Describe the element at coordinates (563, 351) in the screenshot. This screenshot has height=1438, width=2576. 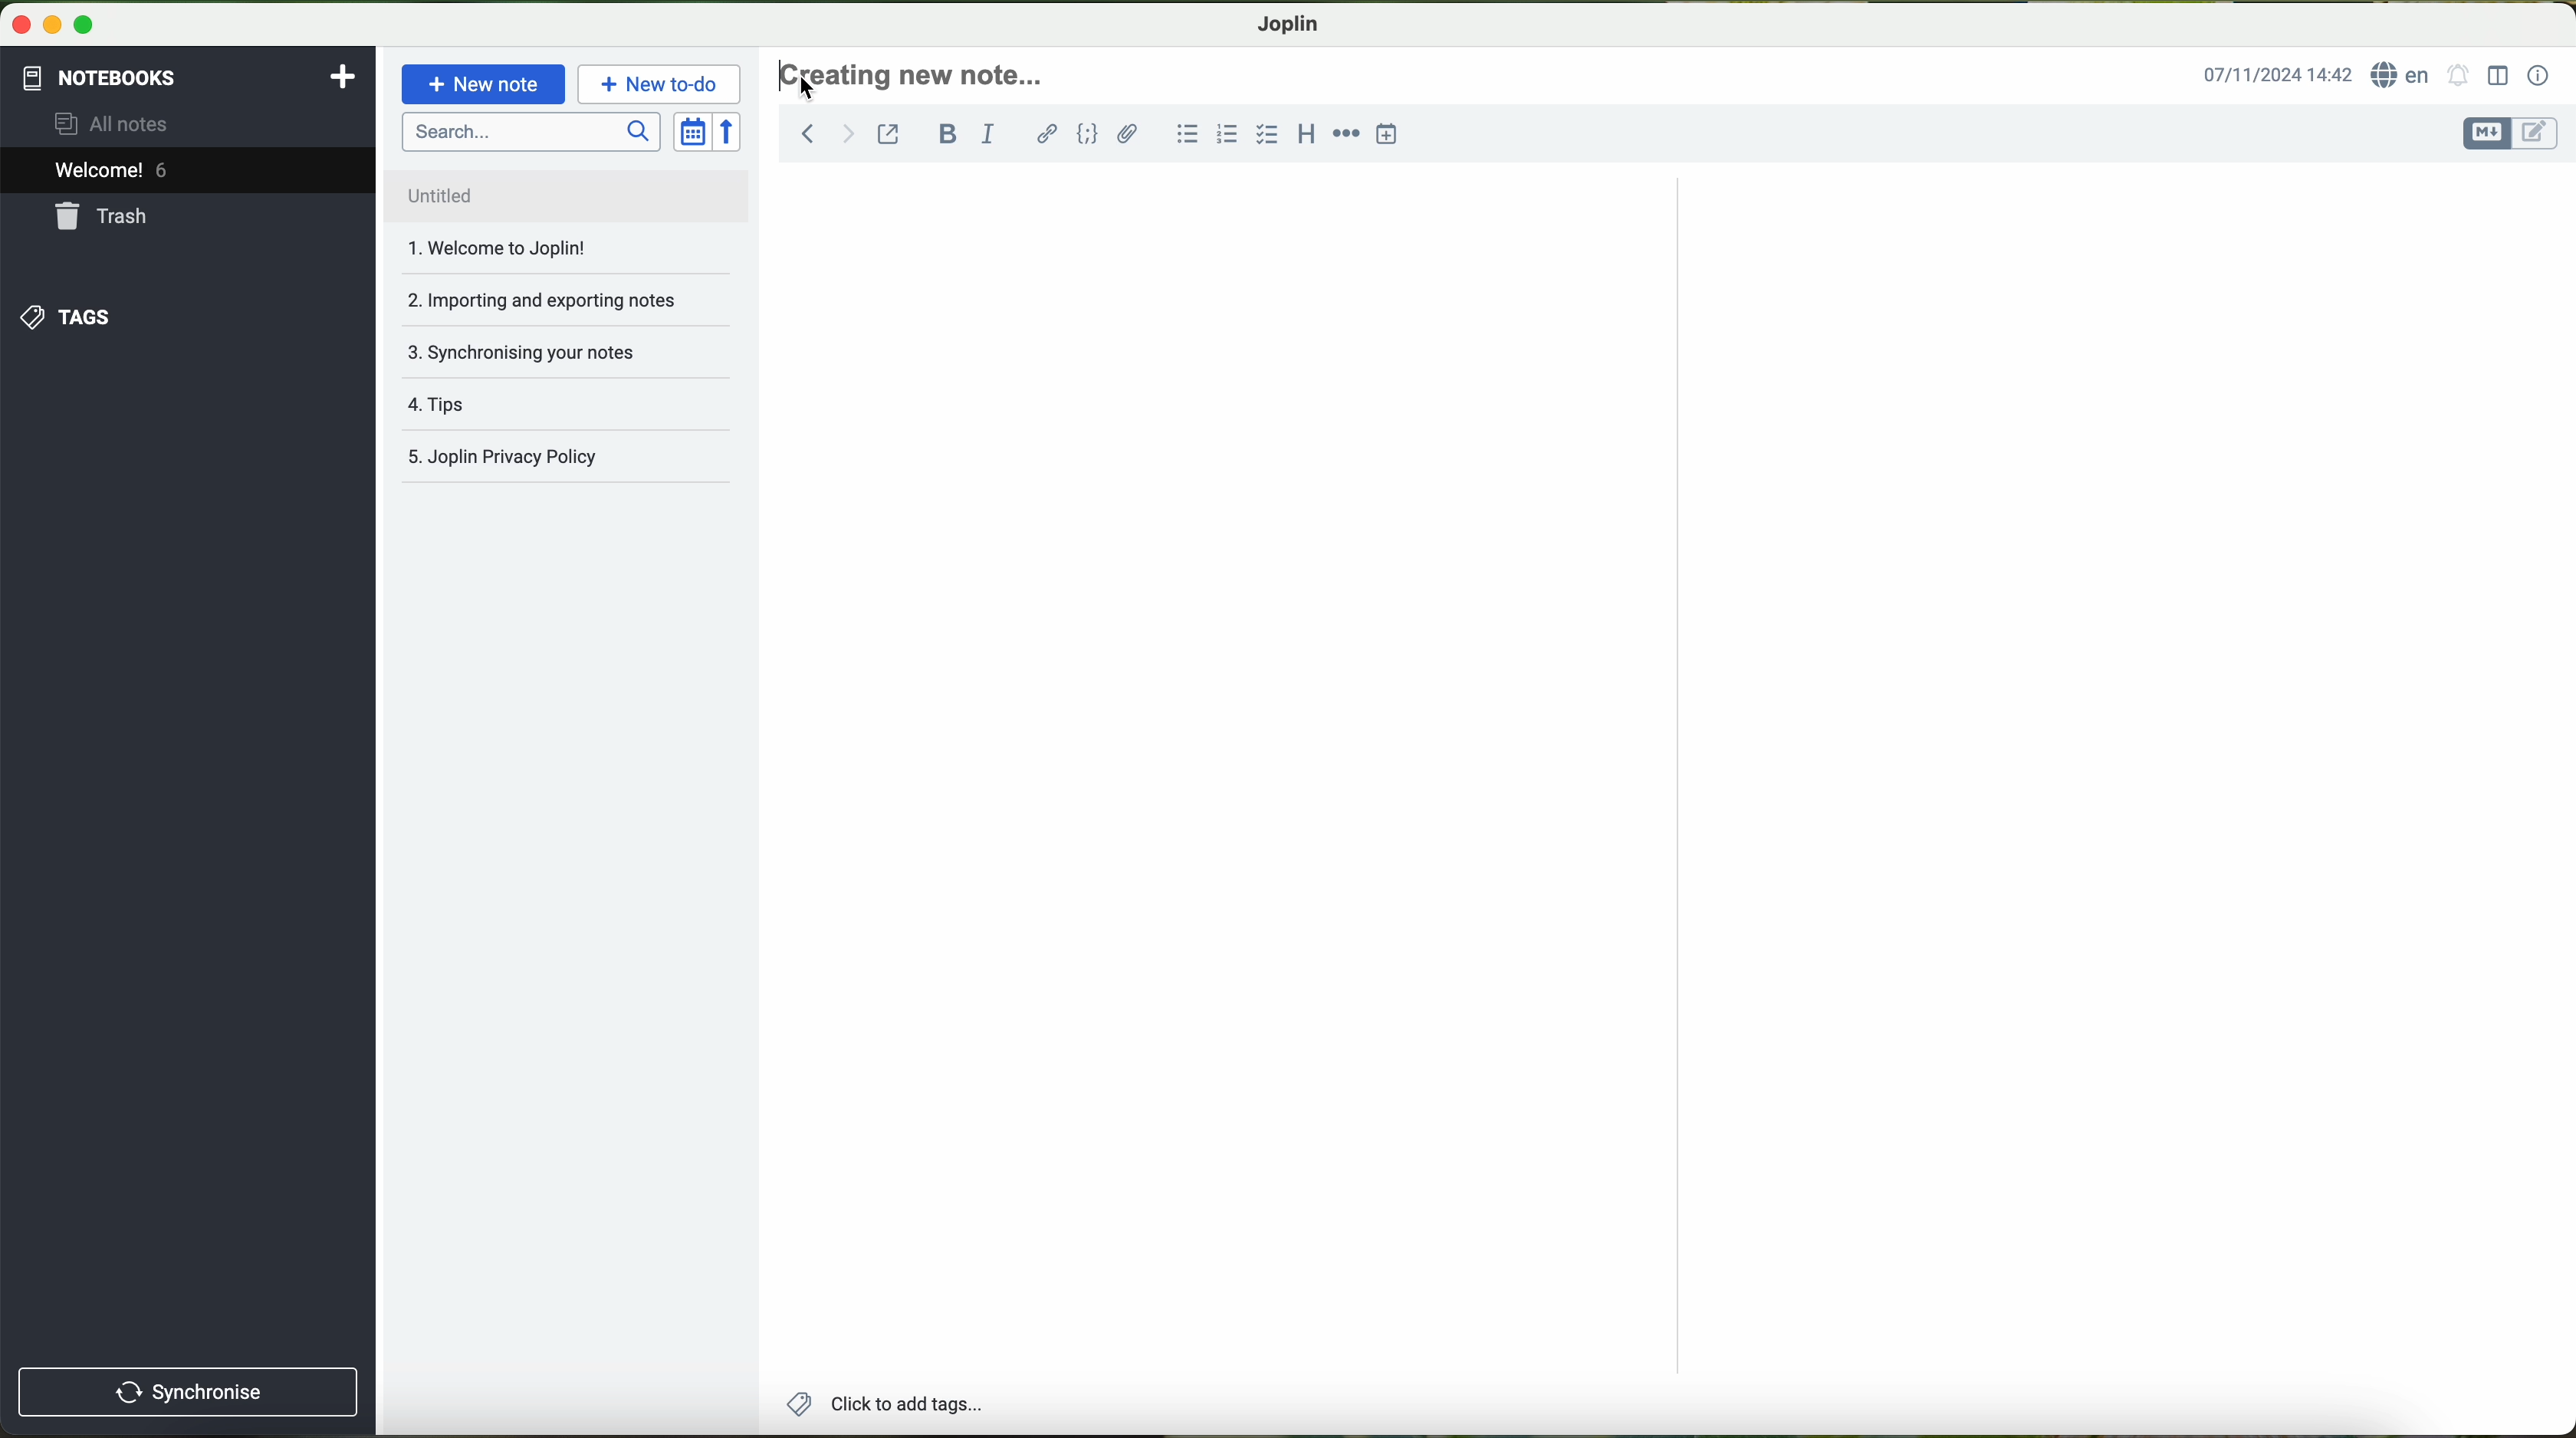
I see `synchronising your notes` at that location.